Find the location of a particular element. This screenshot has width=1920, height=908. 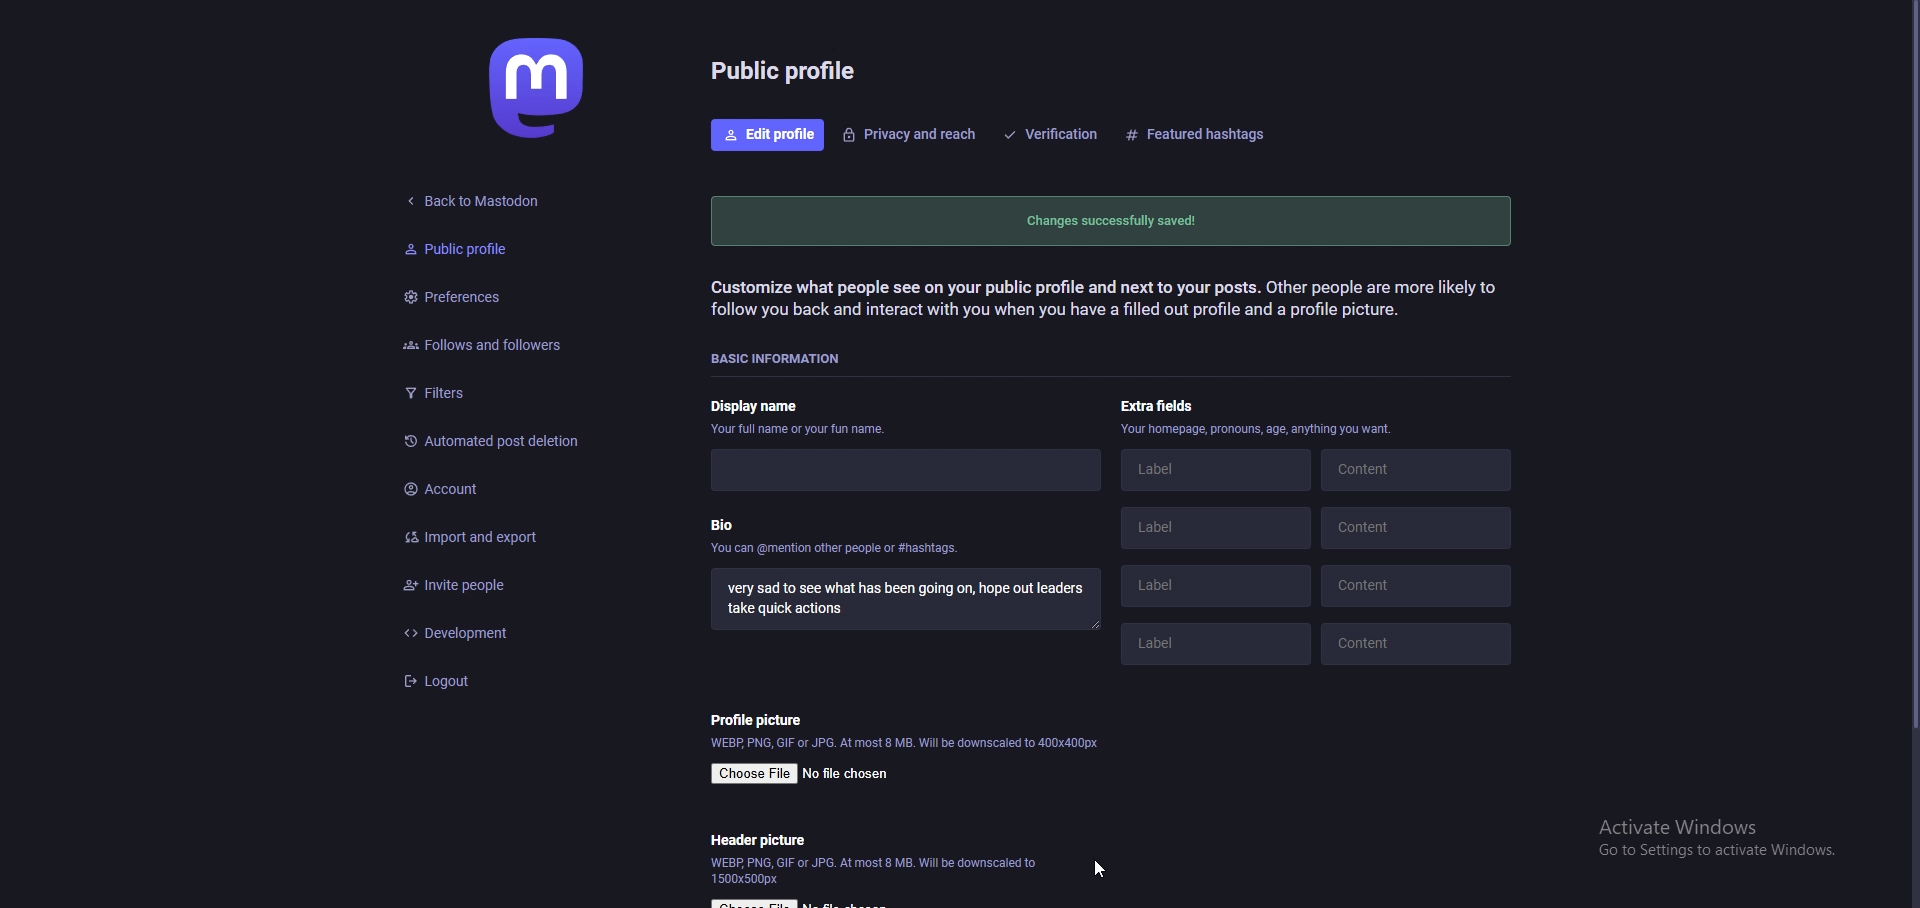

your full name or fun name is located at coordinates (779, 431).